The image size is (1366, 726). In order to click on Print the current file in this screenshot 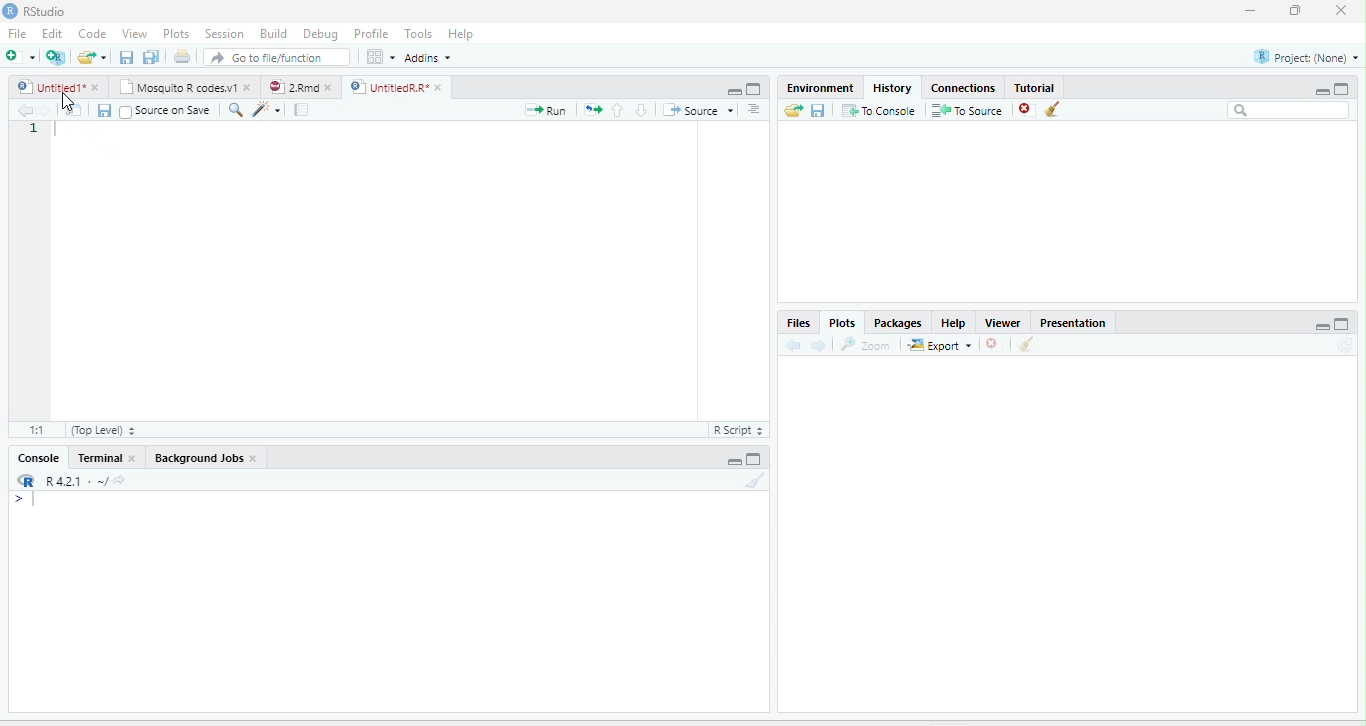, I will do `click(181, 56)`.